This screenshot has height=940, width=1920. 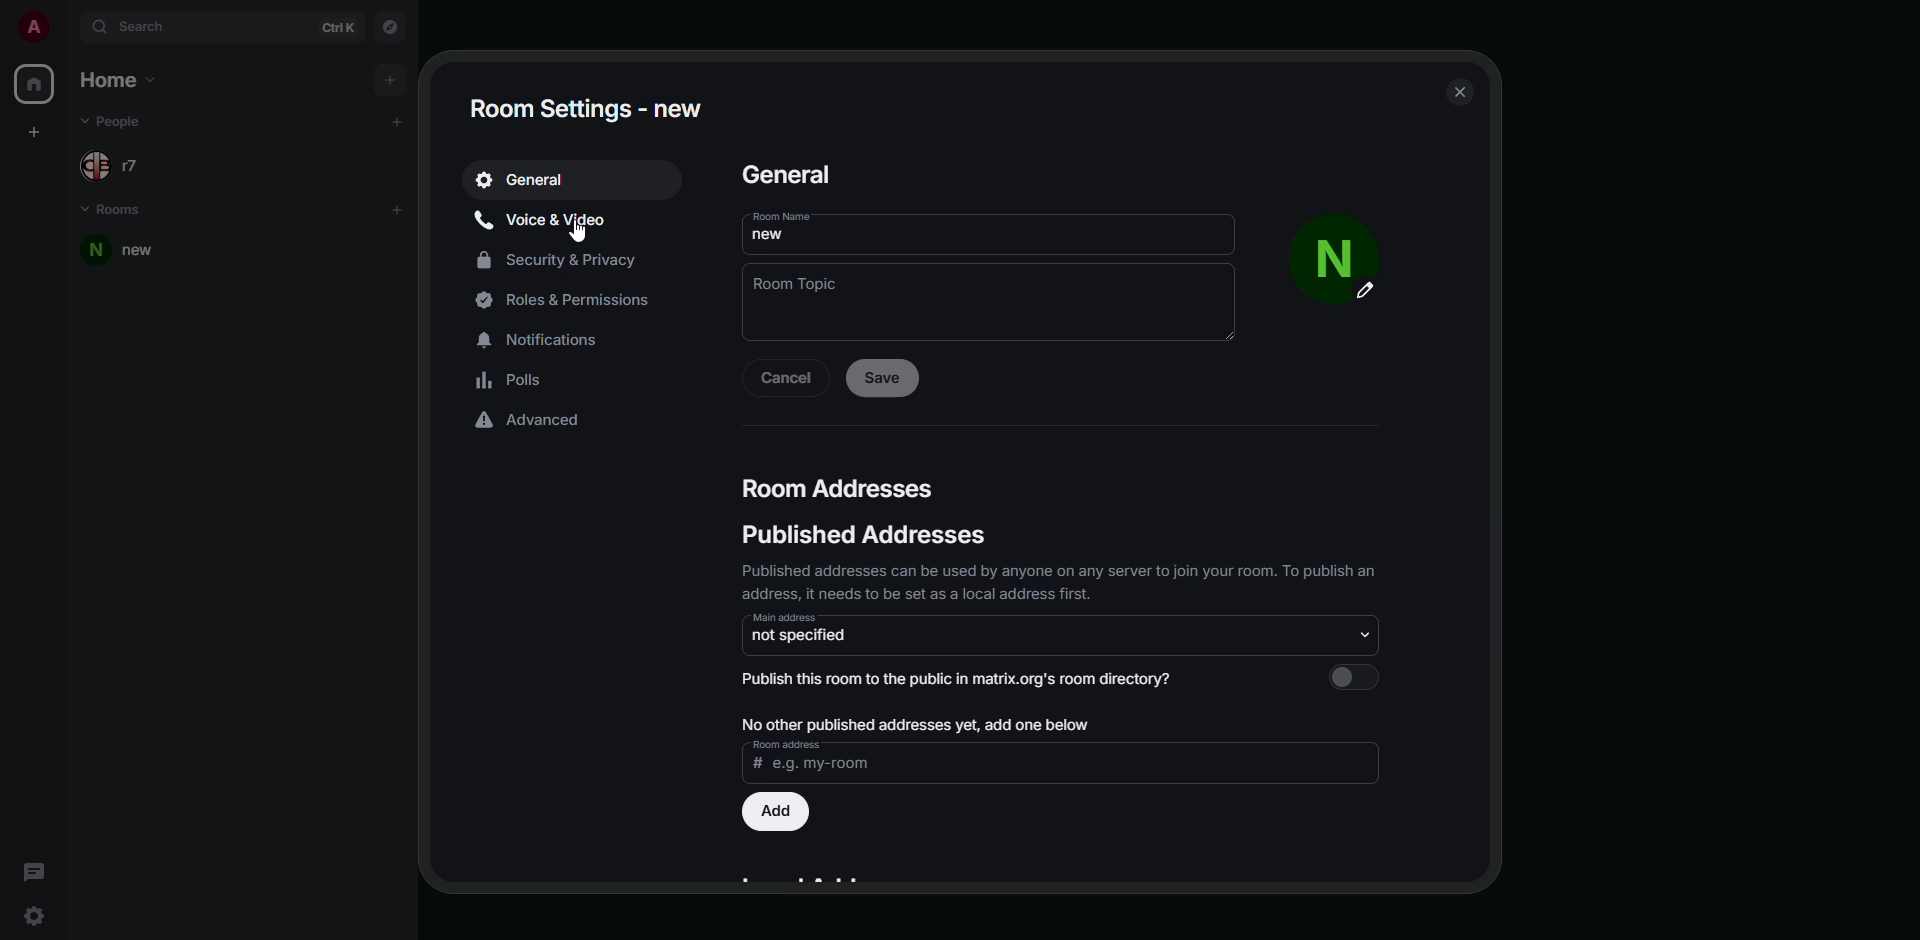 I want to click on voice & video, so click(x=547, y=221).